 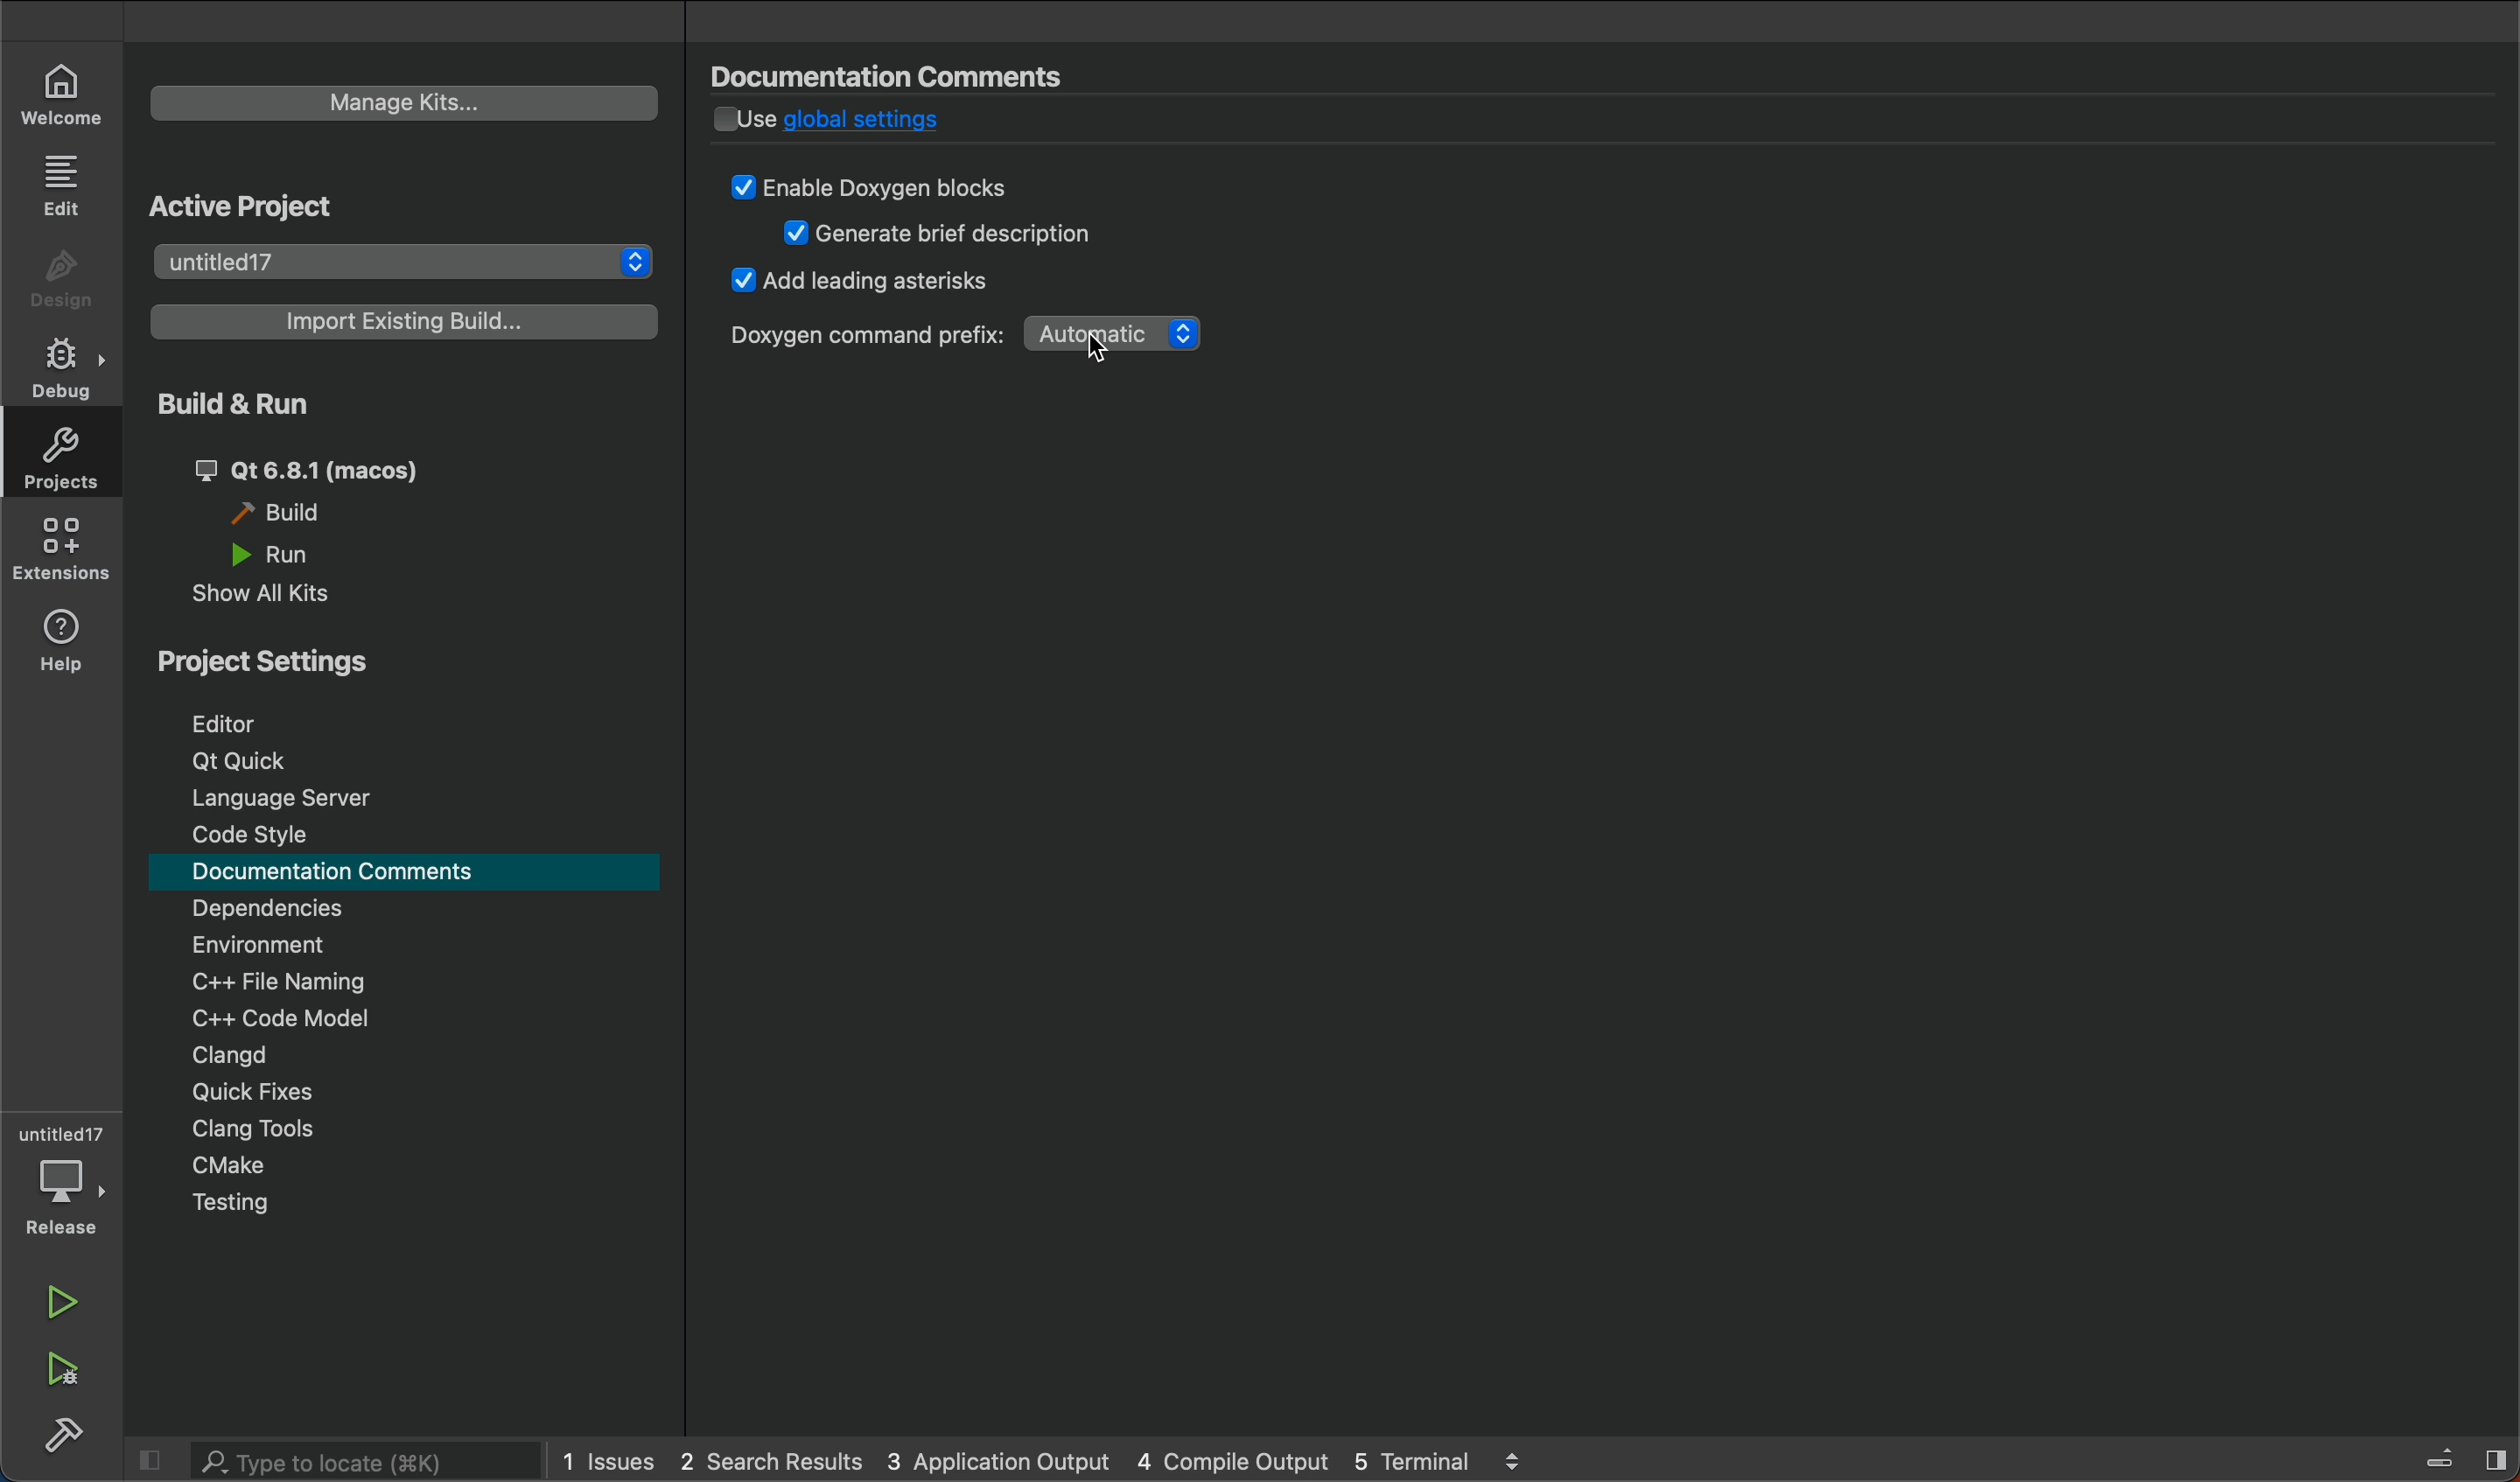 I want to click on enable, so click(x=890, y=186).